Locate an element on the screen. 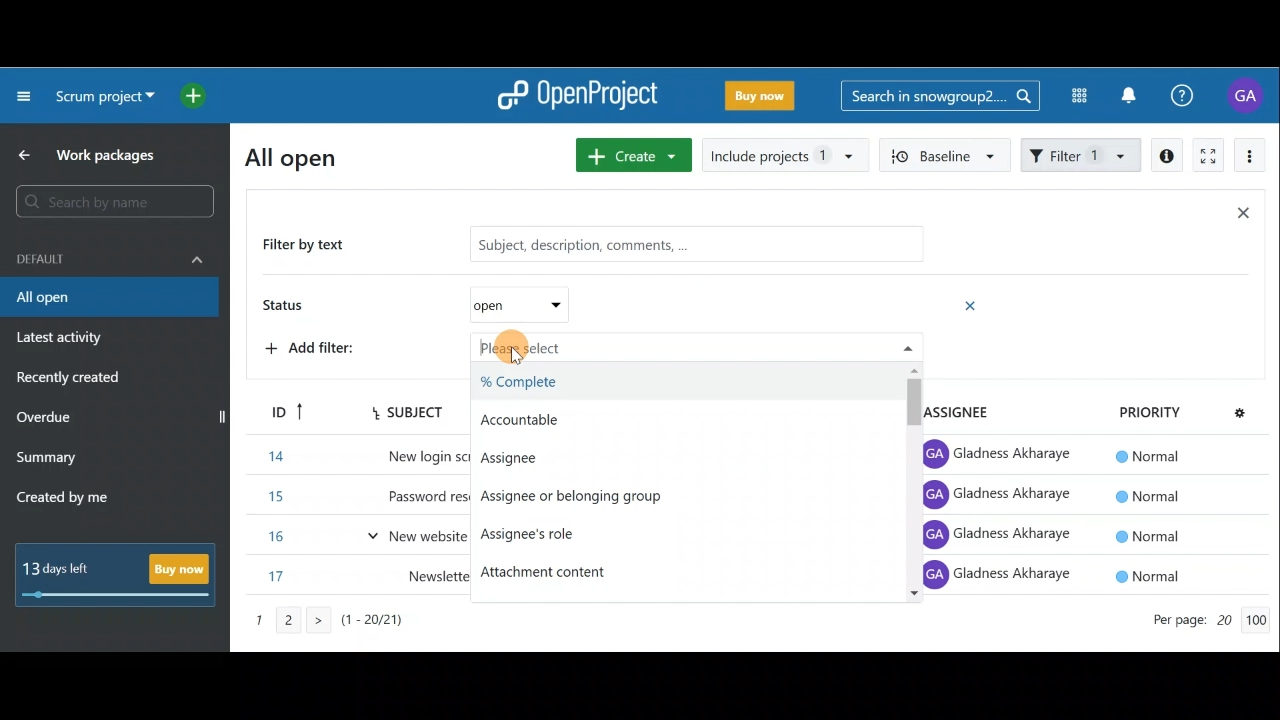 This screenshot has width=1280, height=720. Item 17 is located at coordinates (349, 576).